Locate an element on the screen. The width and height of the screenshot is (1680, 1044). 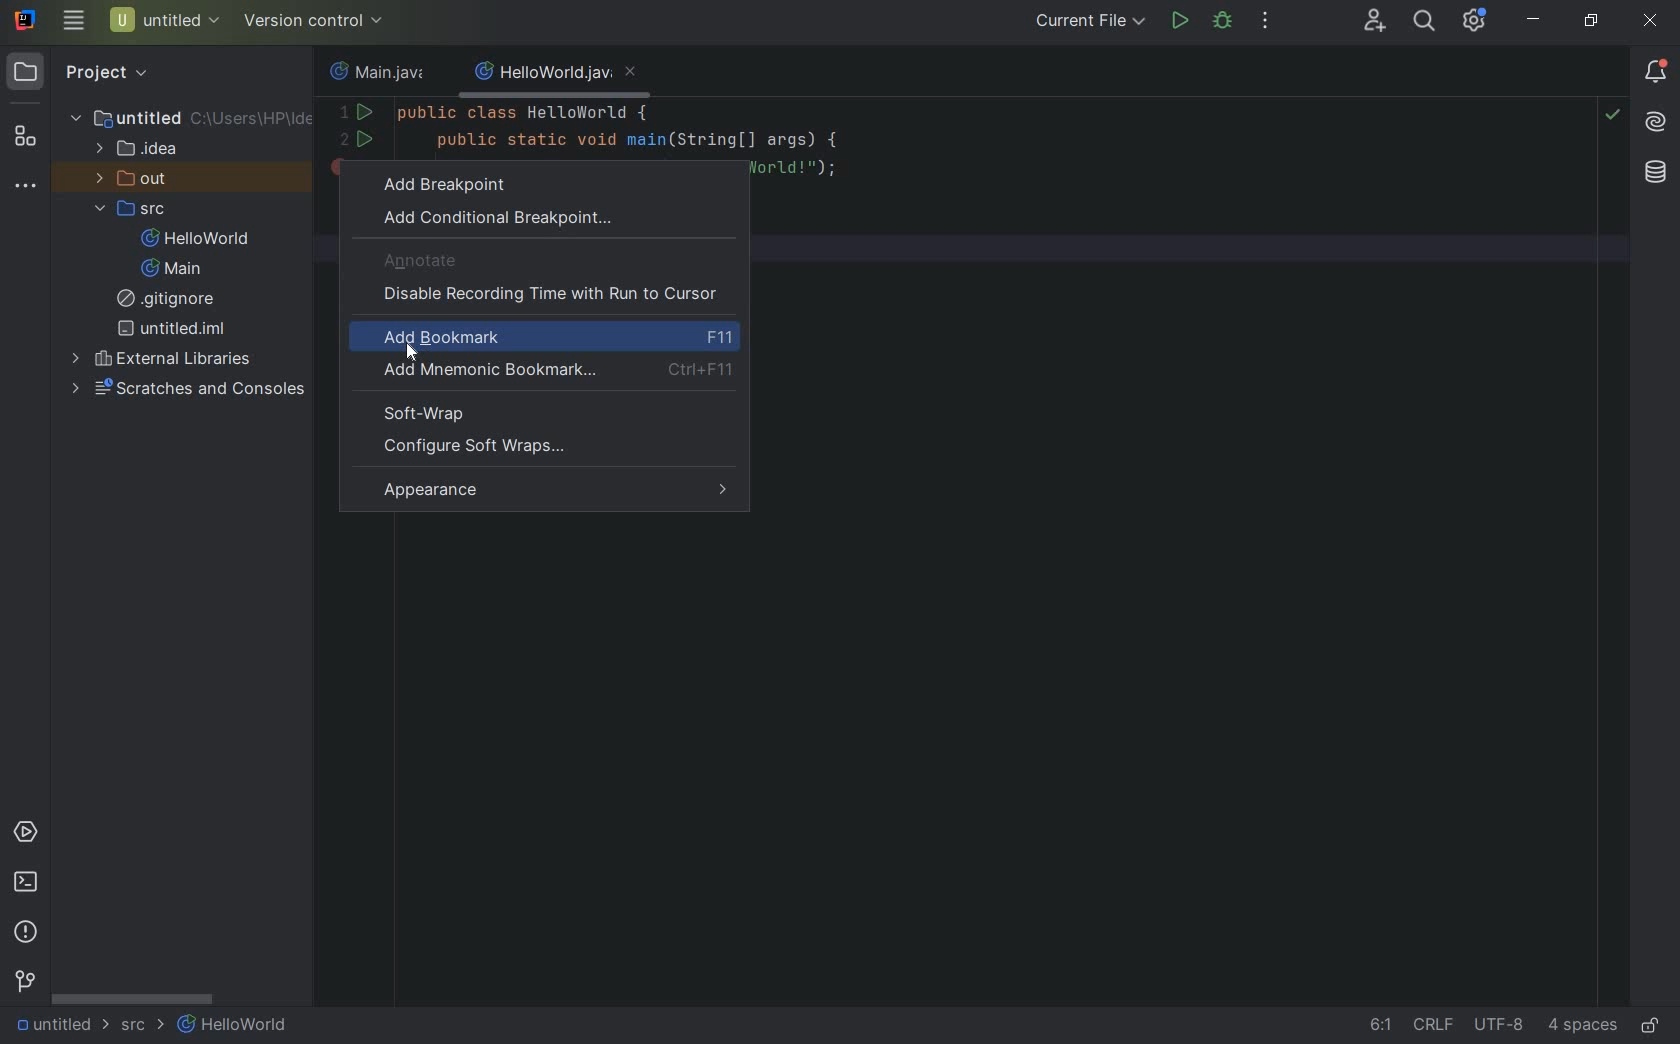
add conditional breakpoint is located at coordinates (499, 218).